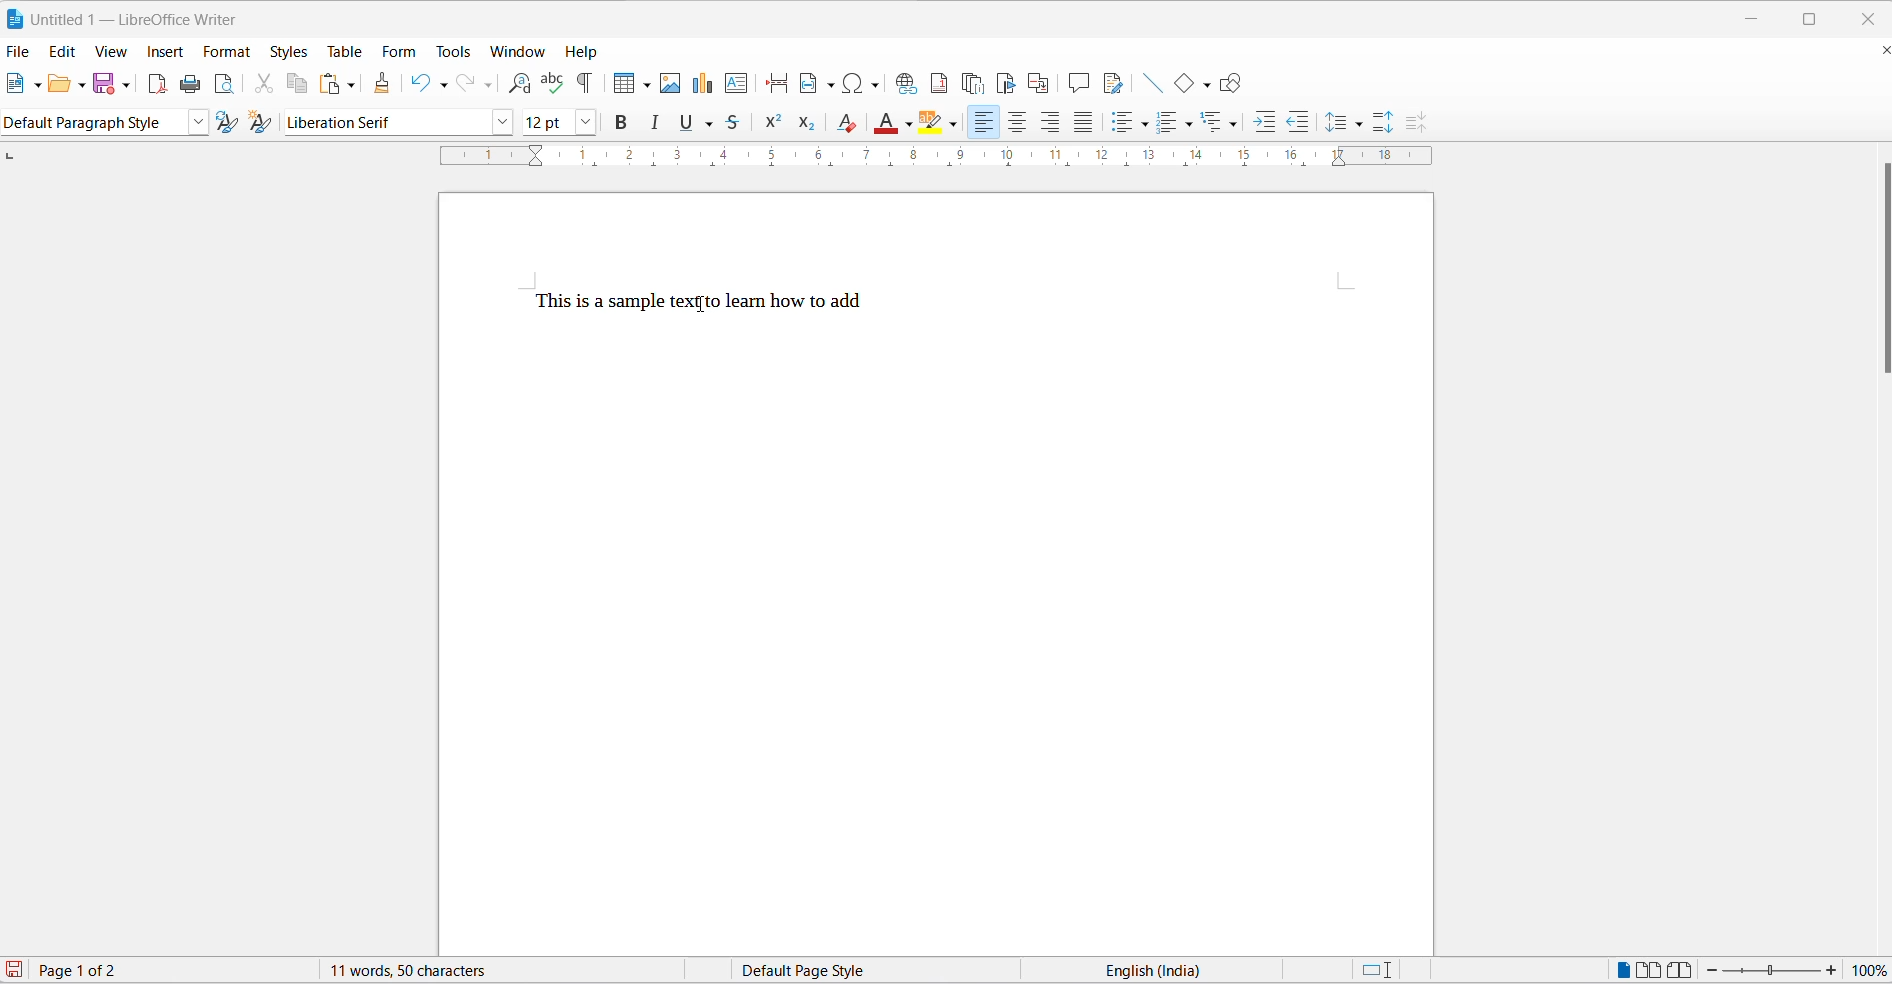 This screenshot has height=984, width=1892. Describe the element at coordinates (1880, 269) in the screenshot. I see `vertical scrollbar` at that location.